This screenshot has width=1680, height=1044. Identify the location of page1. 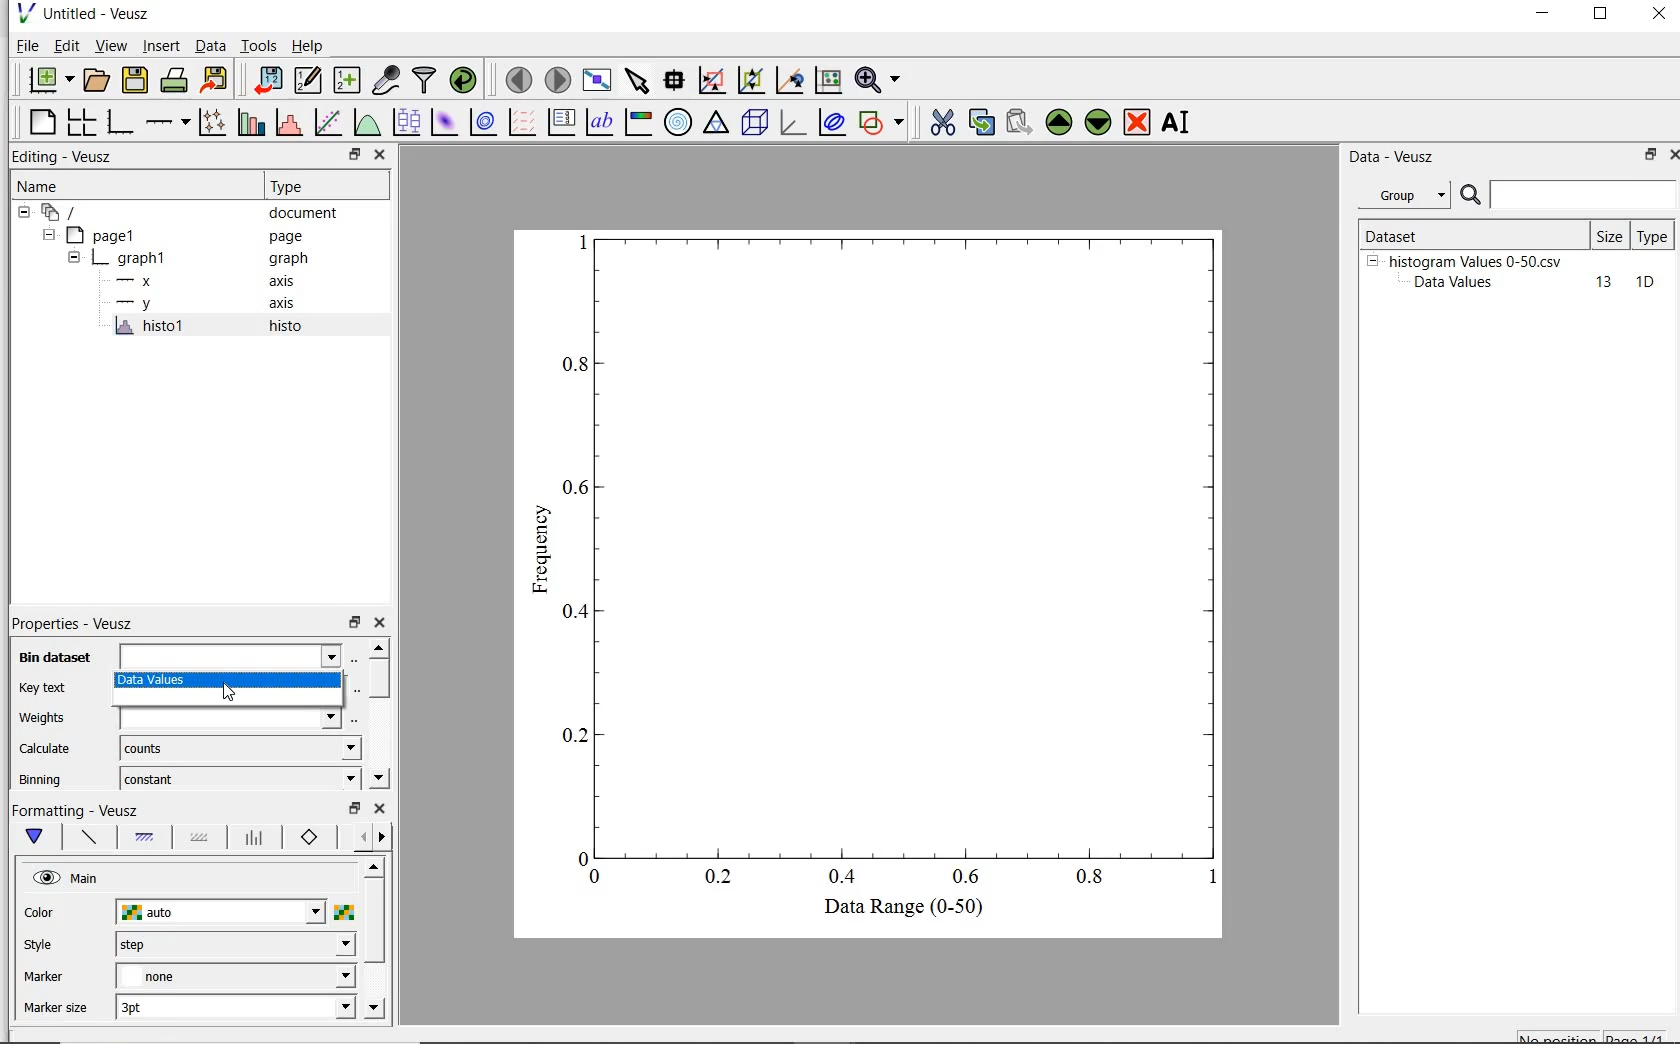
(105, 237).